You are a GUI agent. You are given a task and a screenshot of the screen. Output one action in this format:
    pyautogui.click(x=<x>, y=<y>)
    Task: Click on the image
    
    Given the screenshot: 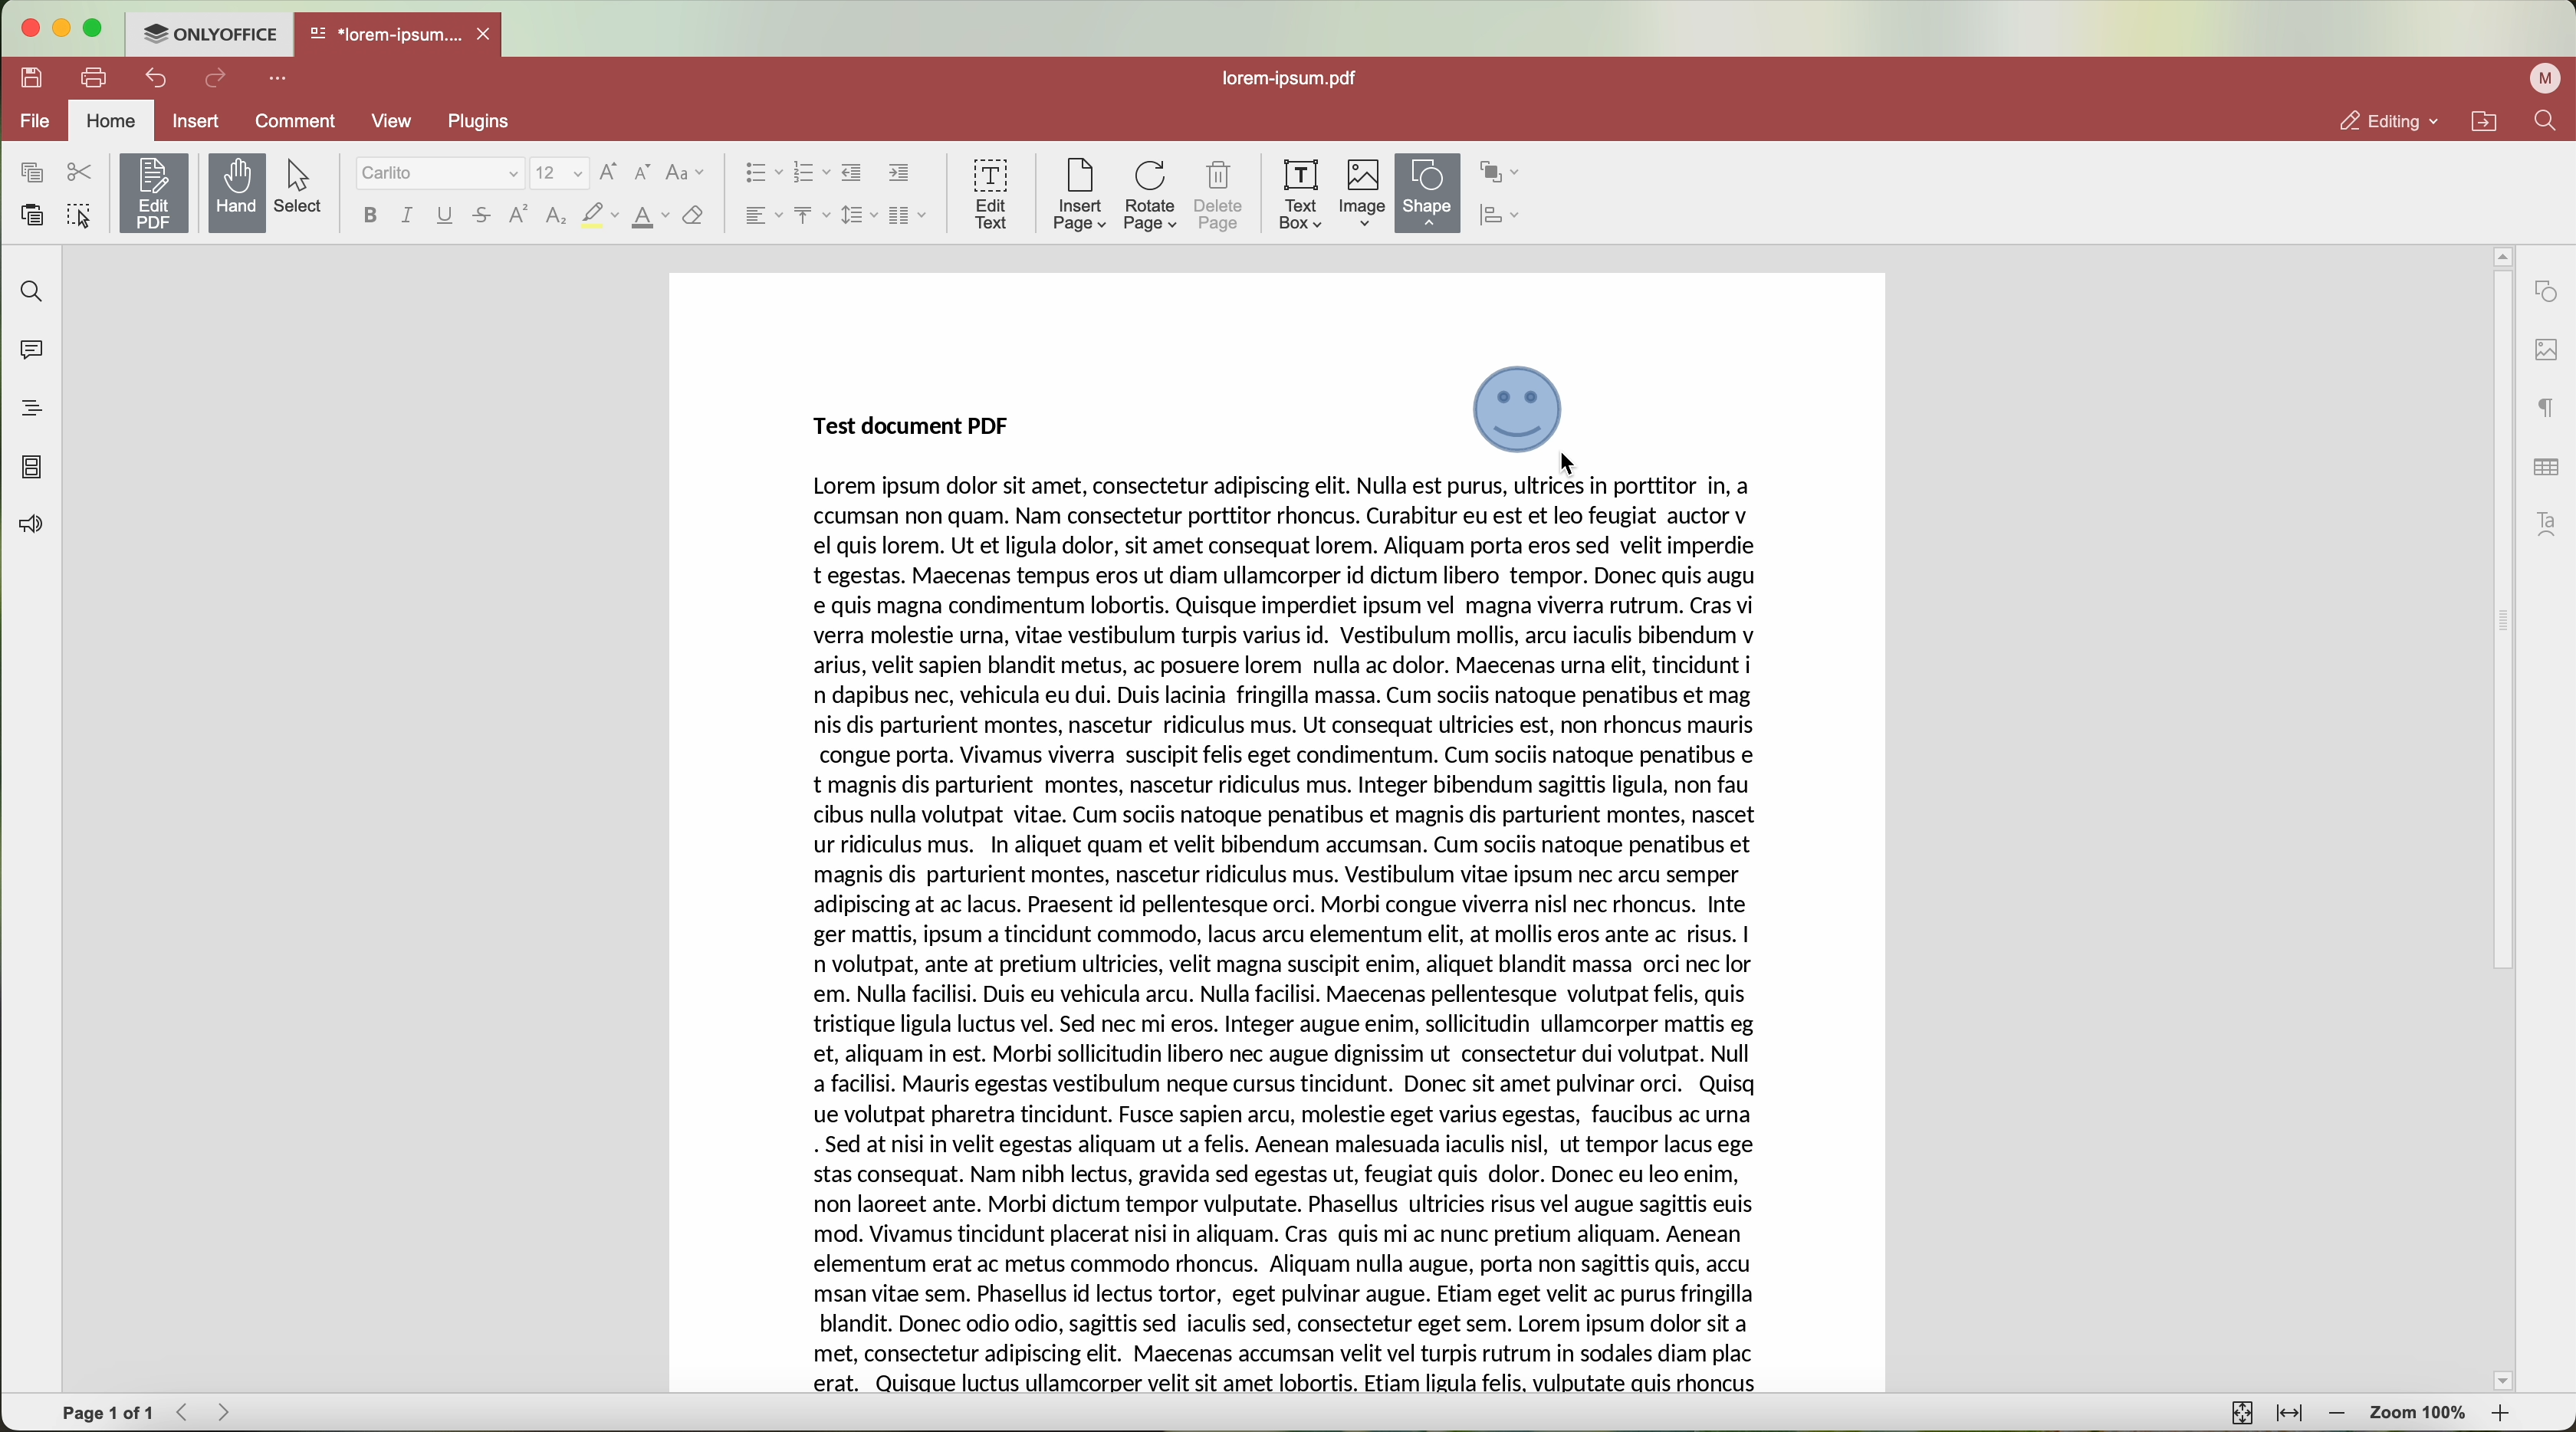 What is the action you would take?
    pyautogui.click(x=1363, y=194)
    